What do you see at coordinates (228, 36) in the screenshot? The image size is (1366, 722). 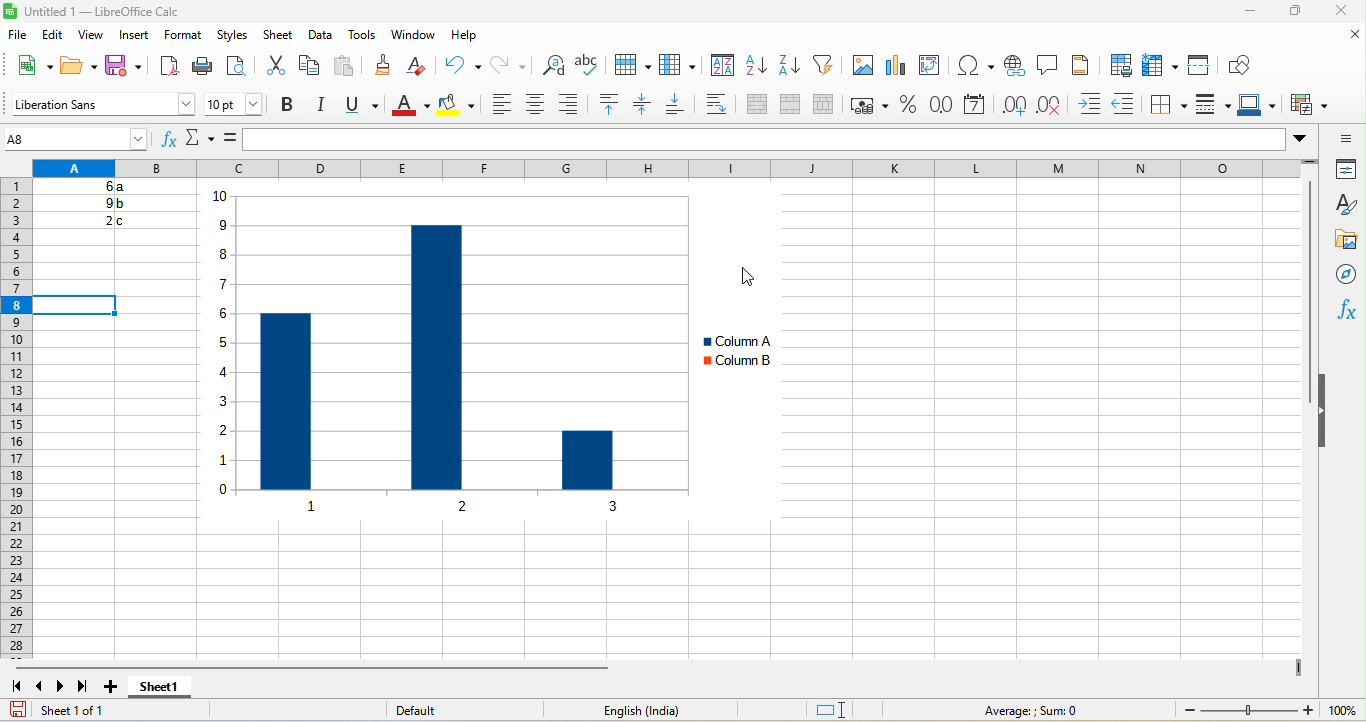 I see `styles` at bounding box center [228, 36].